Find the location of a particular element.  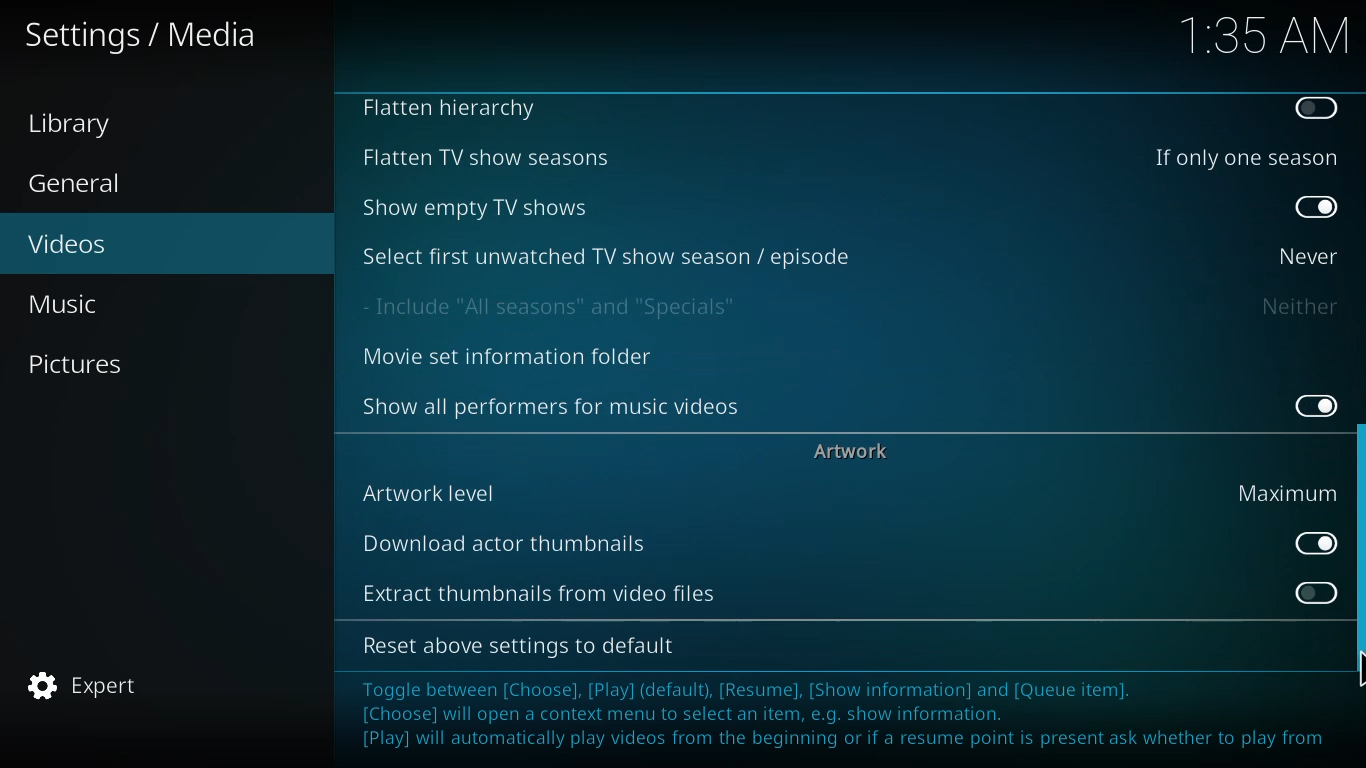

extract thumbnails from video files is located at coordinates (538, 591).